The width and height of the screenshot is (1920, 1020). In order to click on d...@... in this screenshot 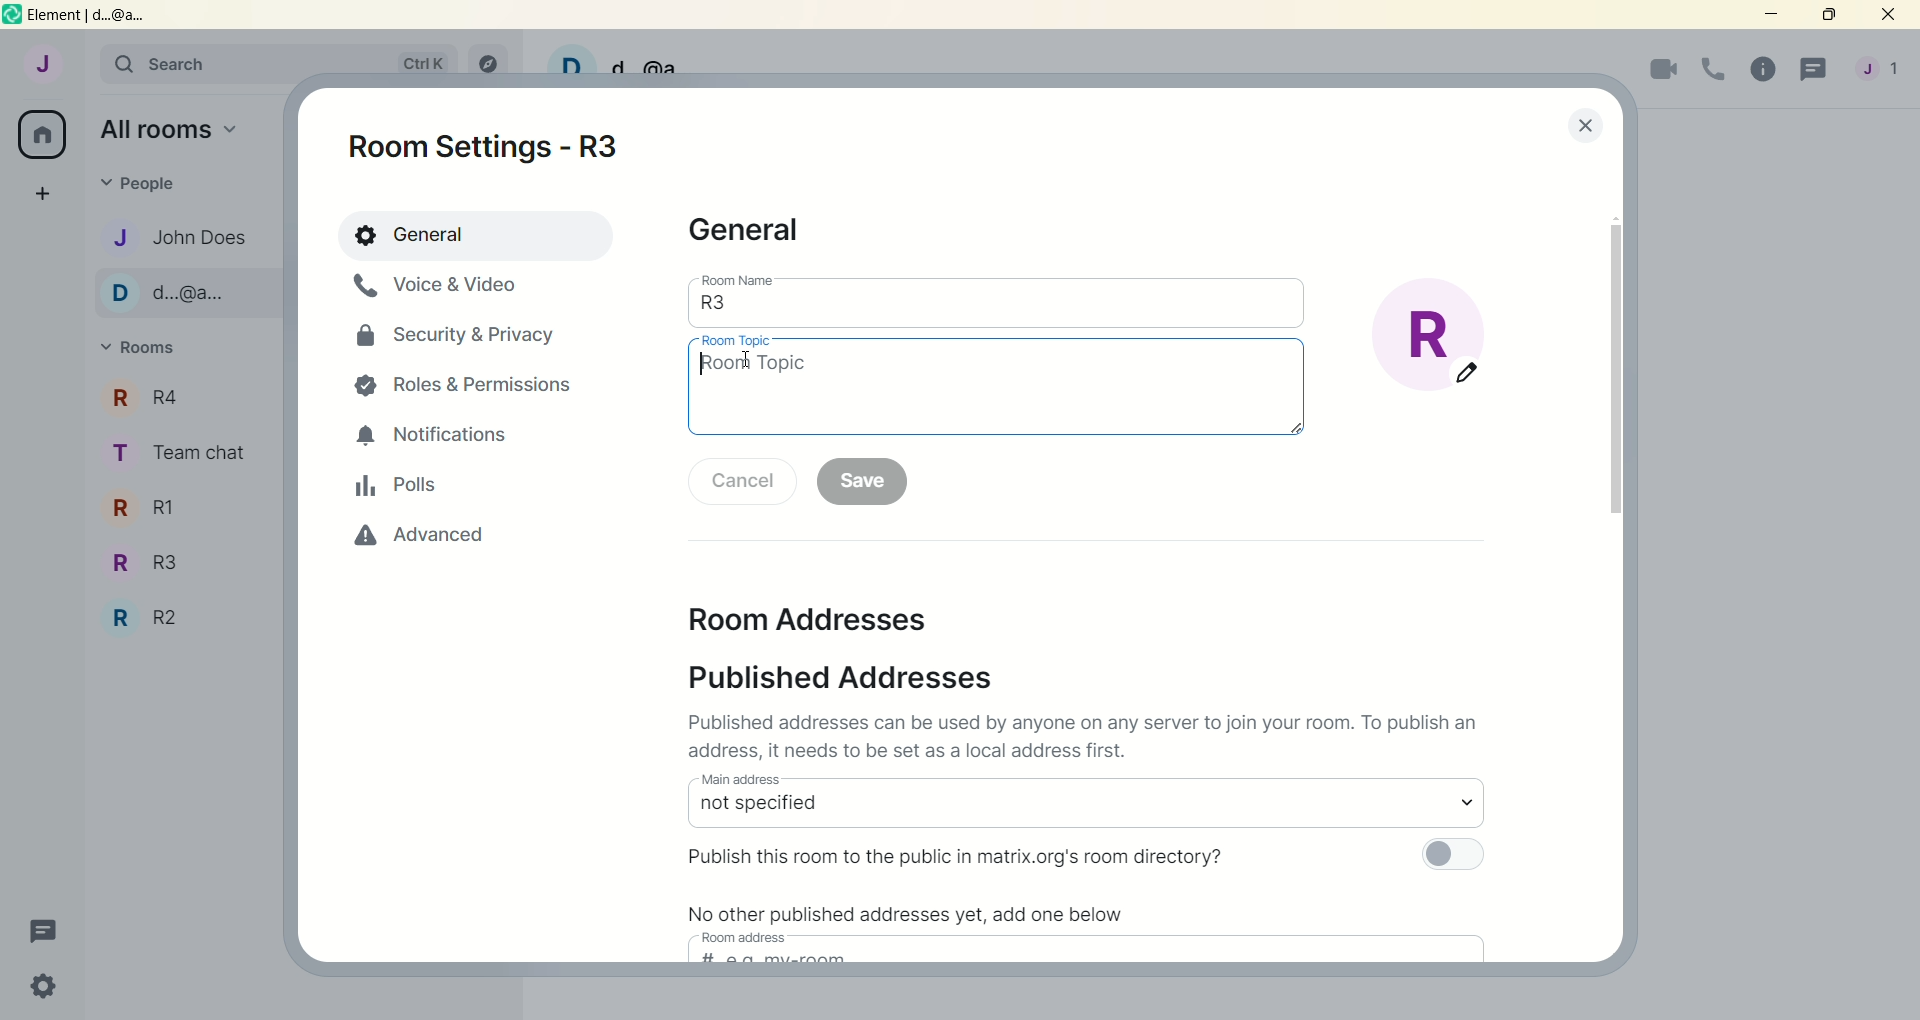, I will do `click(179, 293)`.